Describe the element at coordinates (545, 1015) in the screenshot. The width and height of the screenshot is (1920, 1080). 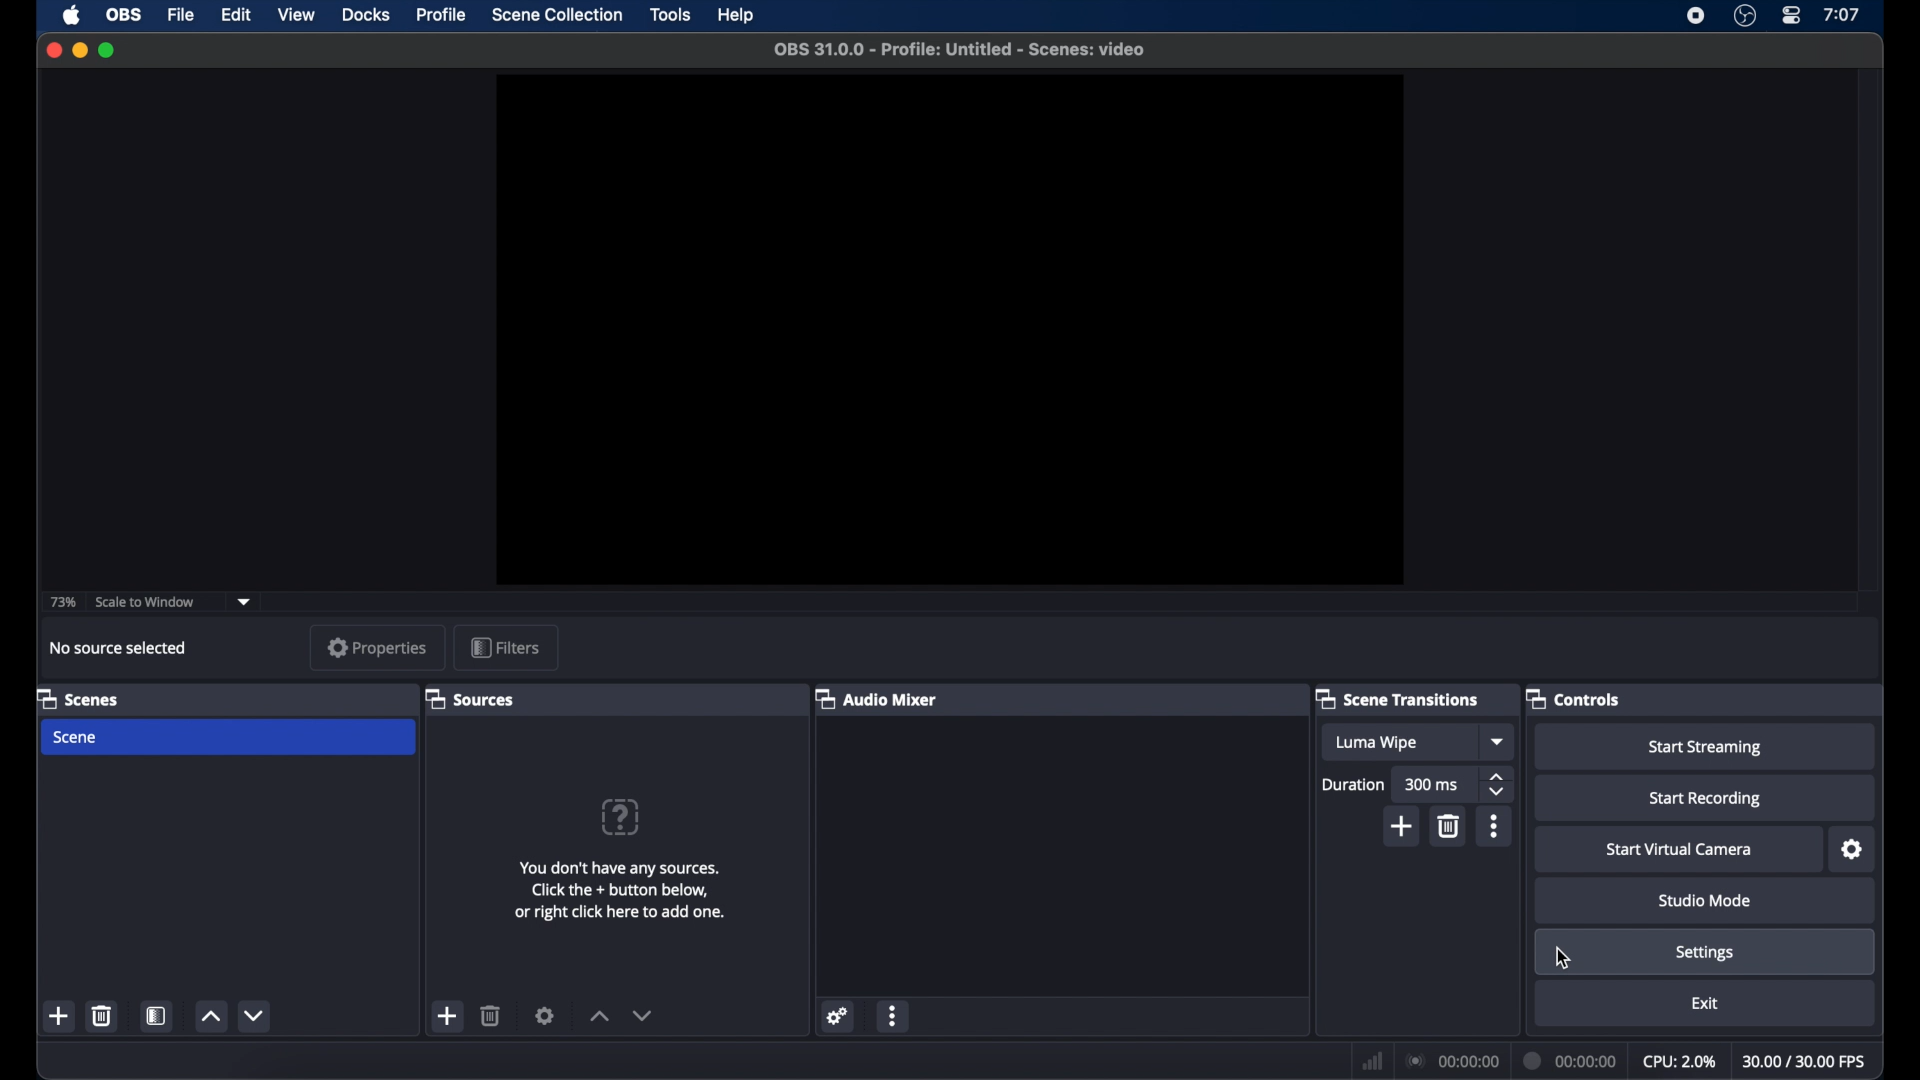
I see `settings` at that location.